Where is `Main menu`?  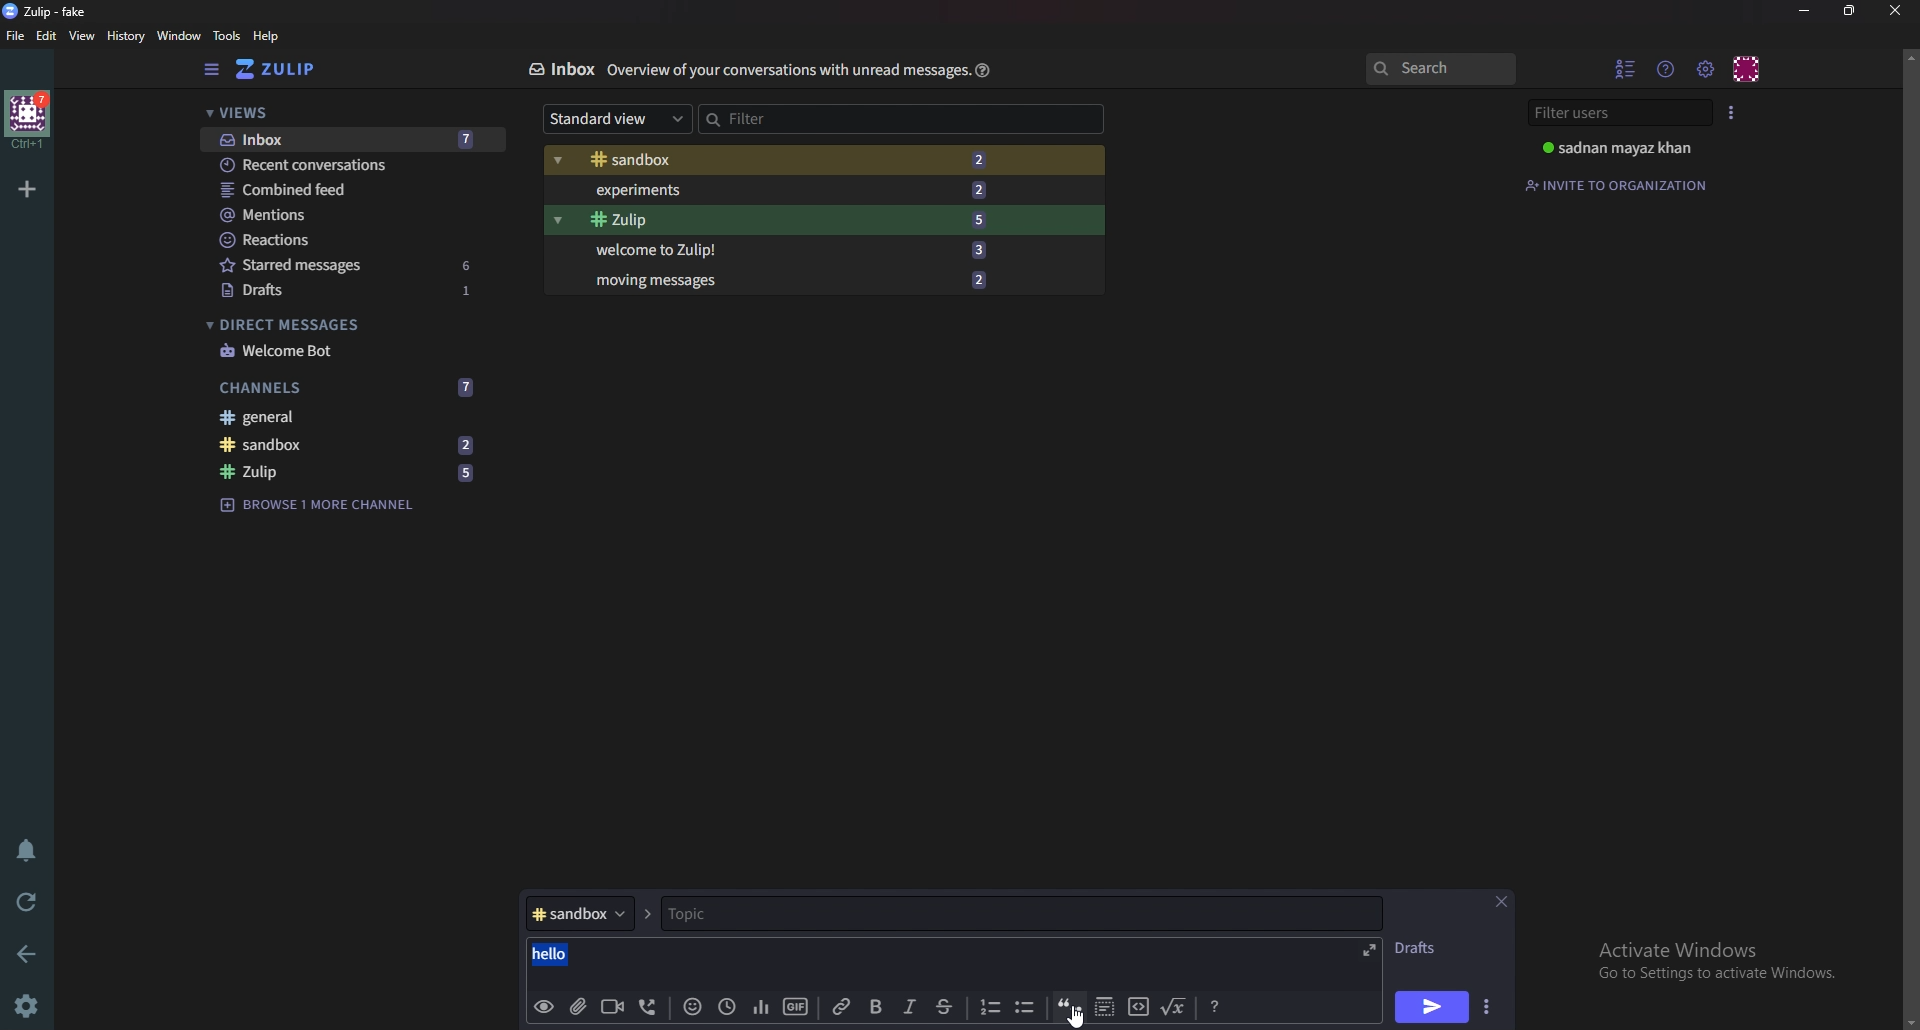
Main menu is located at coordinates (1708, 69).